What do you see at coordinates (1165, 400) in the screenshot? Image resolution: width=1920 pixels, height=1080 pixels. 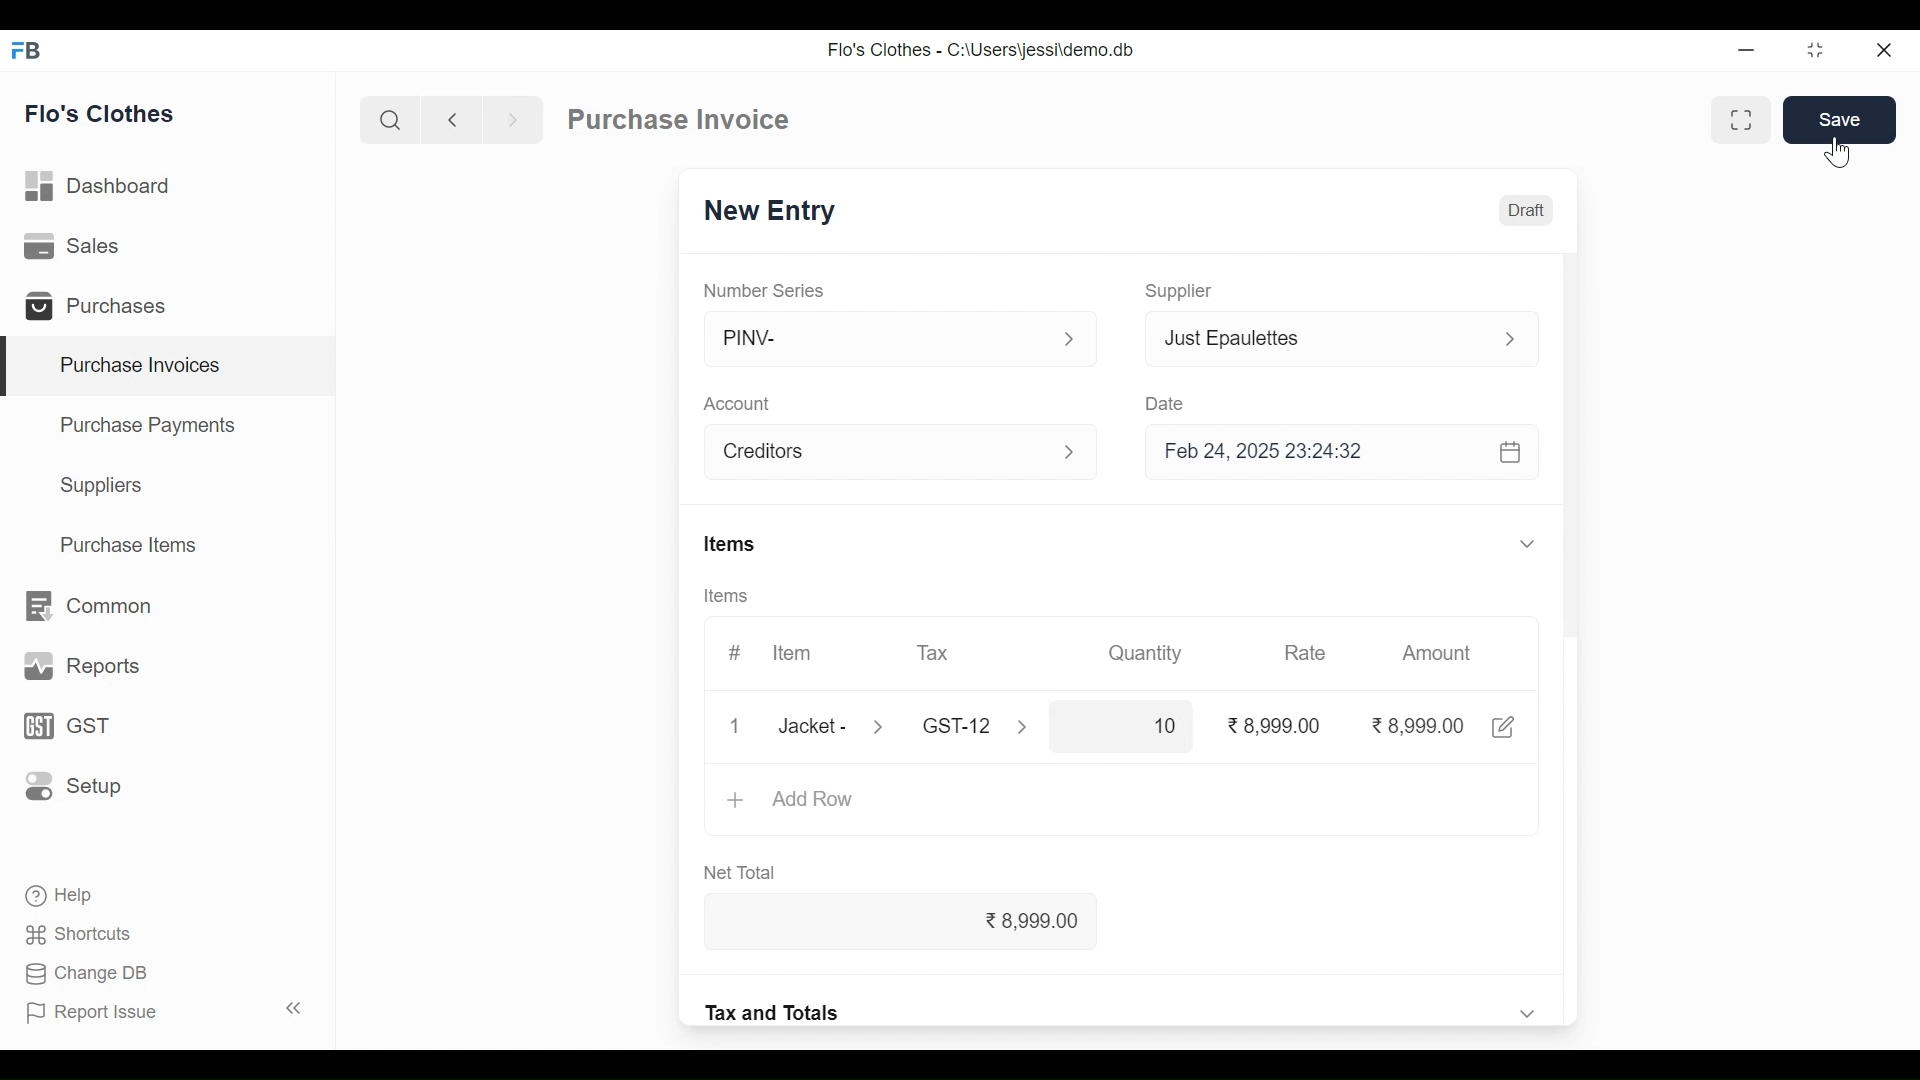 I see `Date` at bounding box center [1165, 400].